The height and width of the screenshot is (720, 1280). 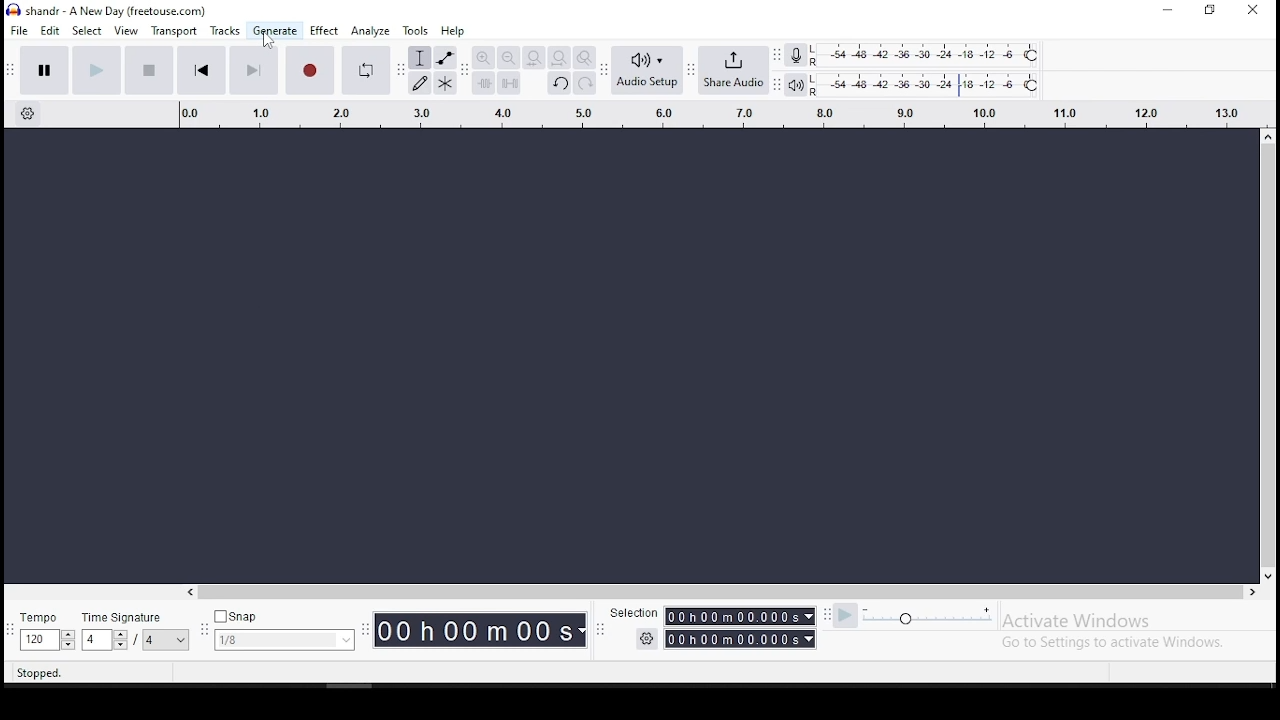 I want to click on enable looping, so click(x=366, y=70).